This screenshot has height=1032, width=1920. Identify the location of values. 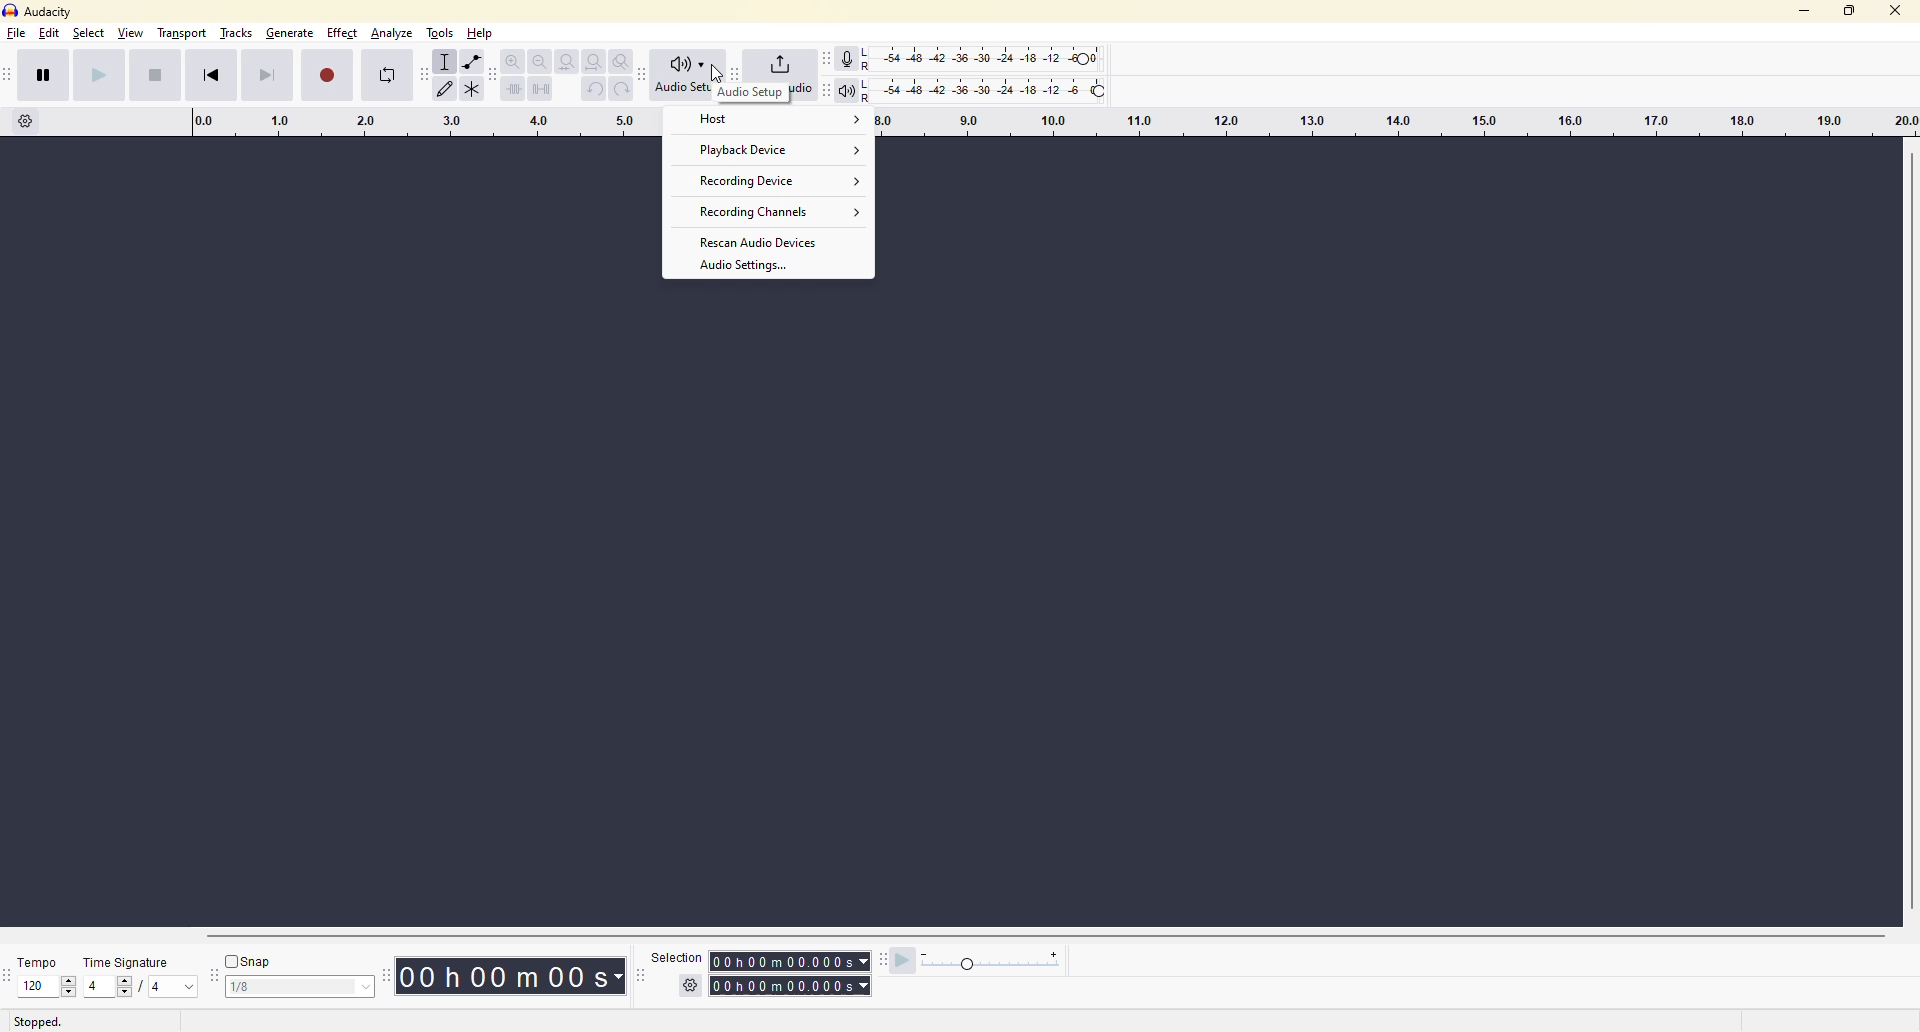
(98, 989).